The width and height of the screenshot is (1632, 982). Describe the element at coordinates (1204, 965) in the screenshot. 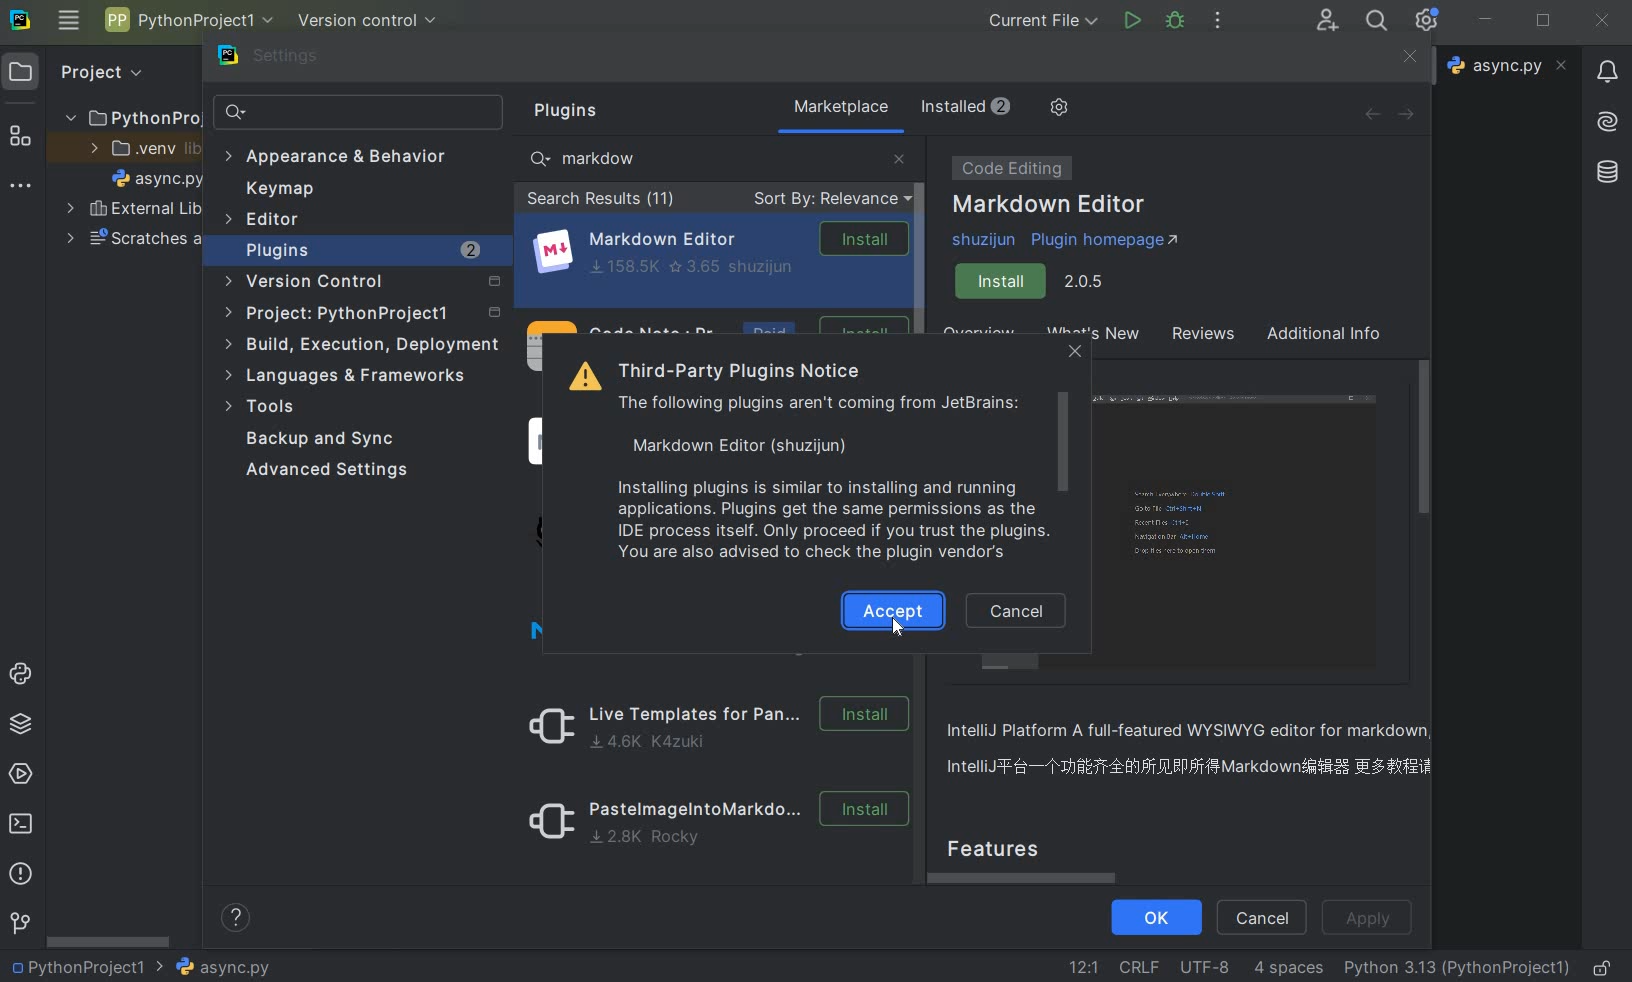

I see `fine encoding` at that location.